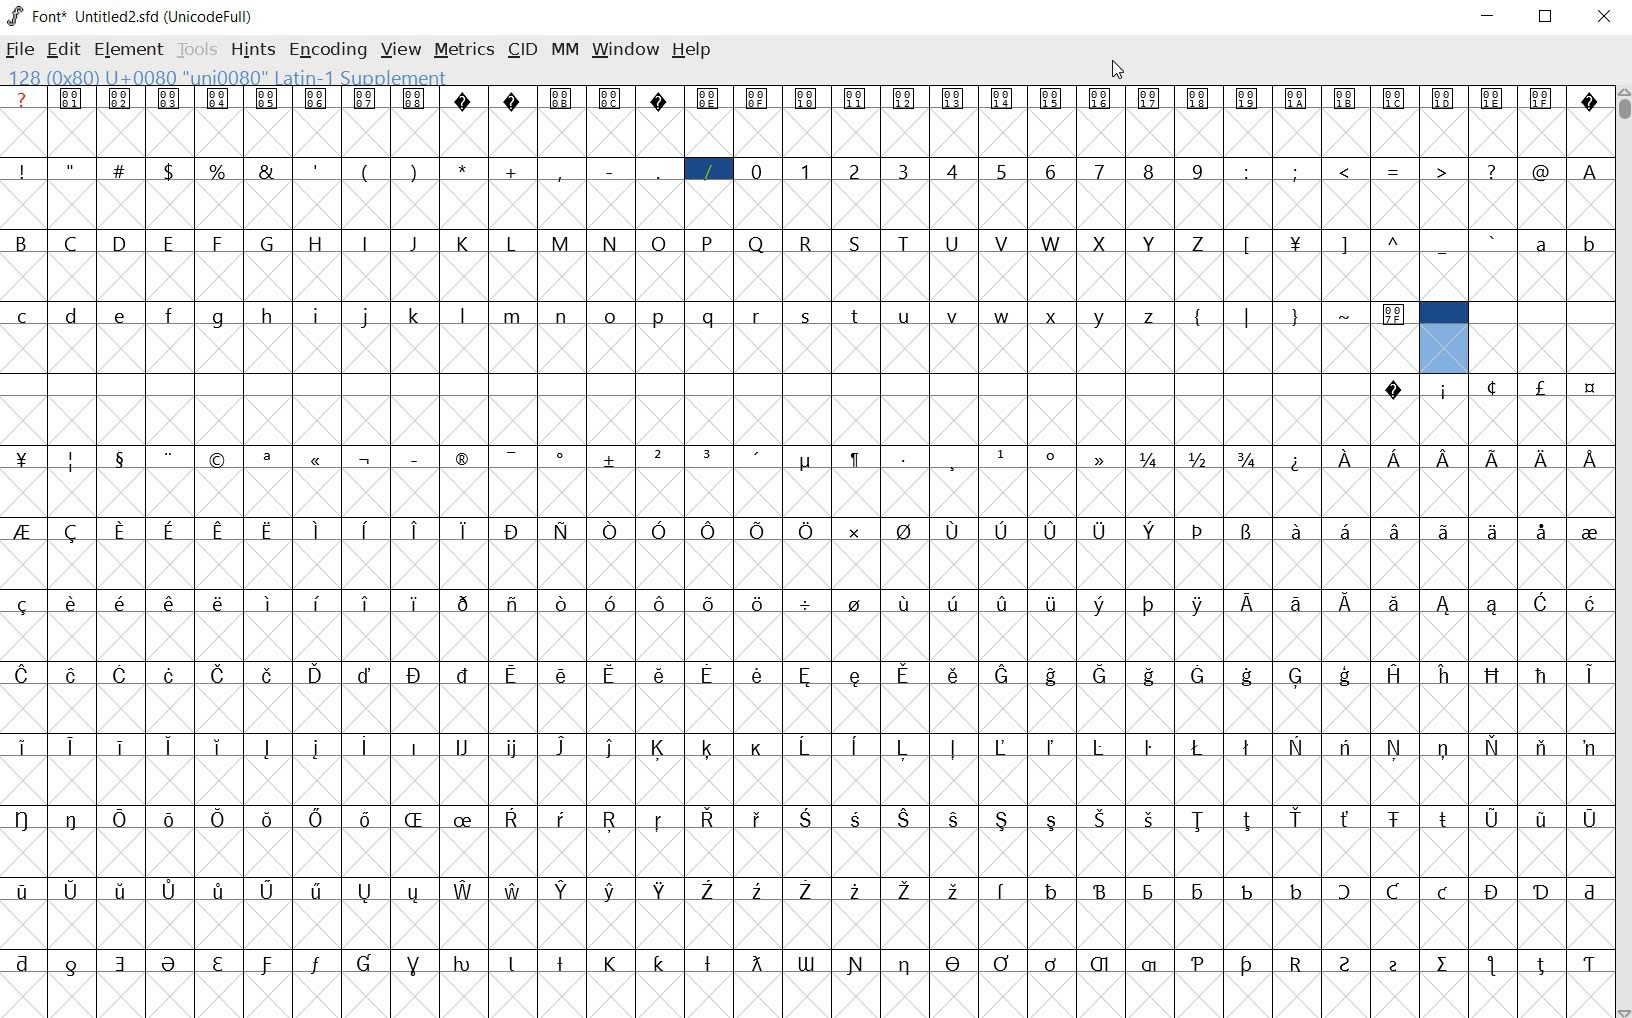  What do you see at coordinates (856, 314) in the screenshot?
I see `t` at bounding box center [856, 314].